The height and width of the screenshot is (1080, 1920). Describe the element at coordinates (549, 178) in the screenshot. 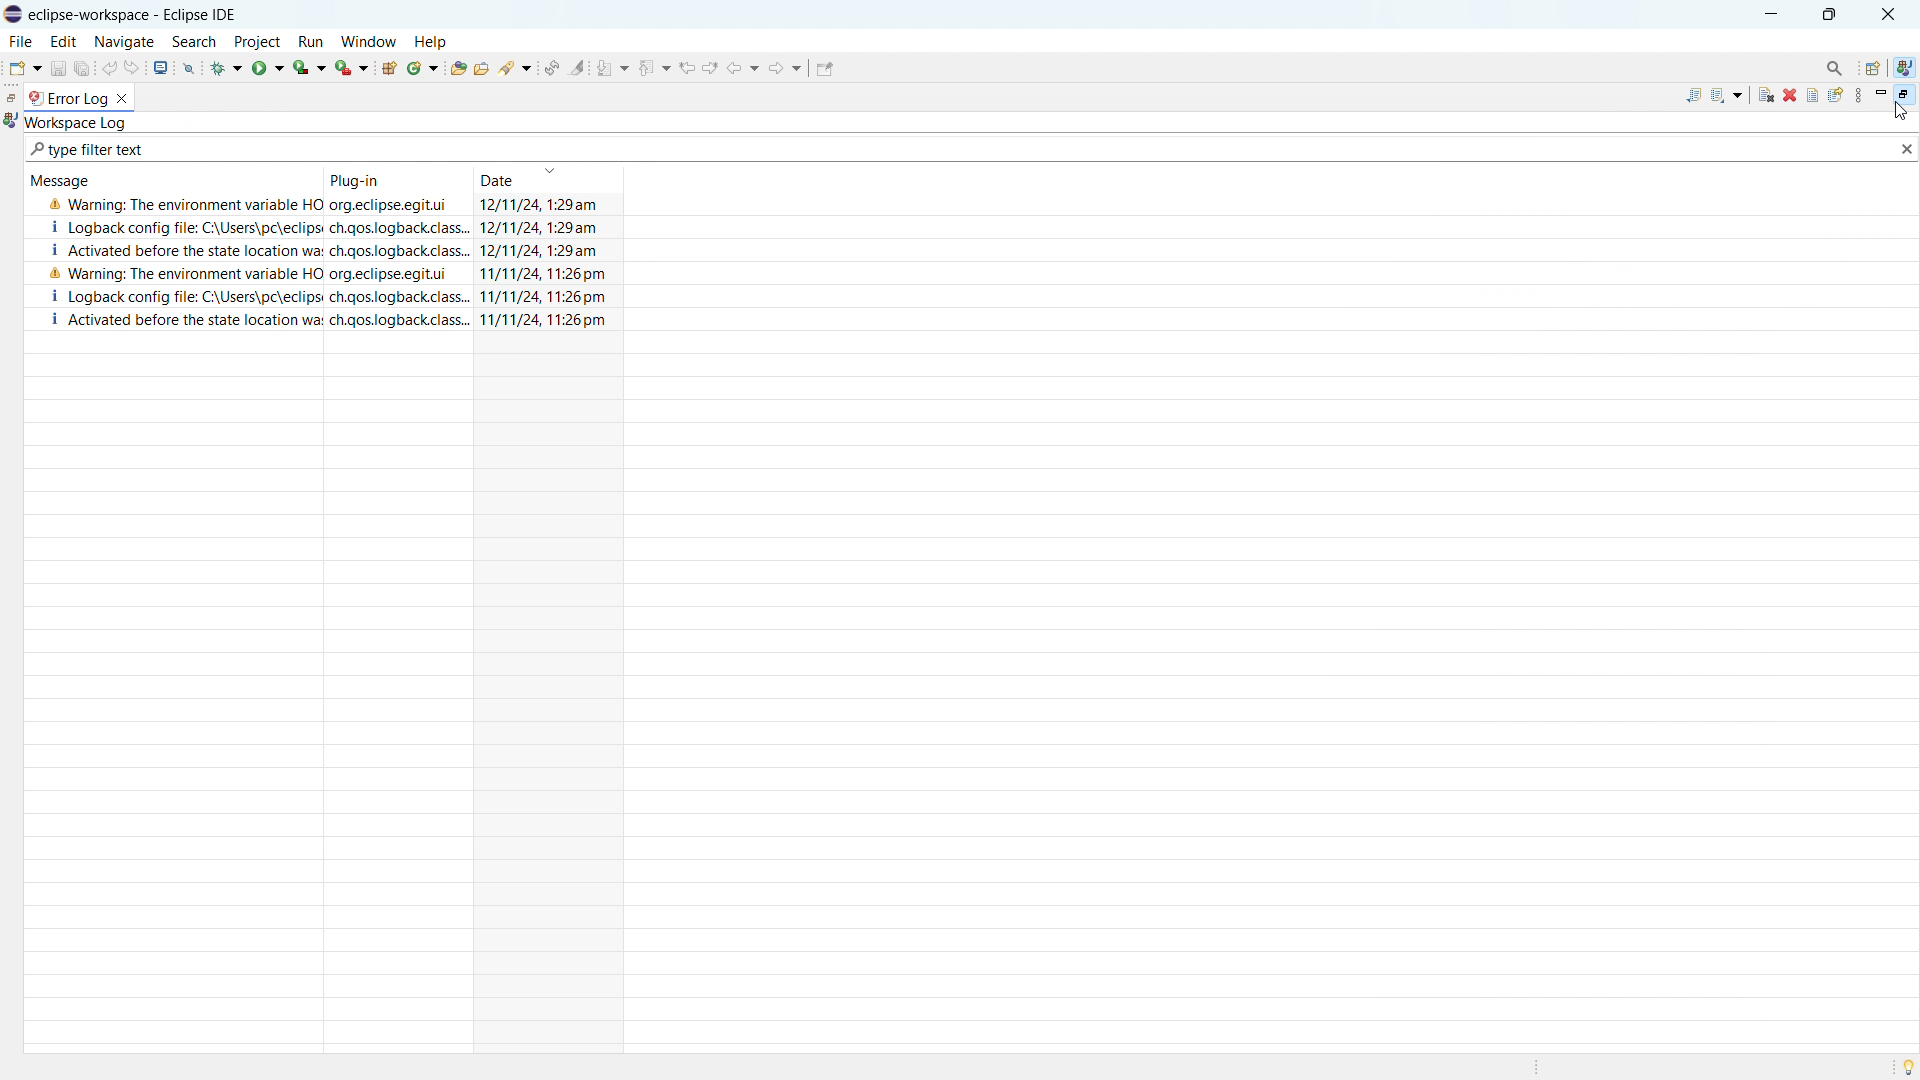

I see `date` at that location.